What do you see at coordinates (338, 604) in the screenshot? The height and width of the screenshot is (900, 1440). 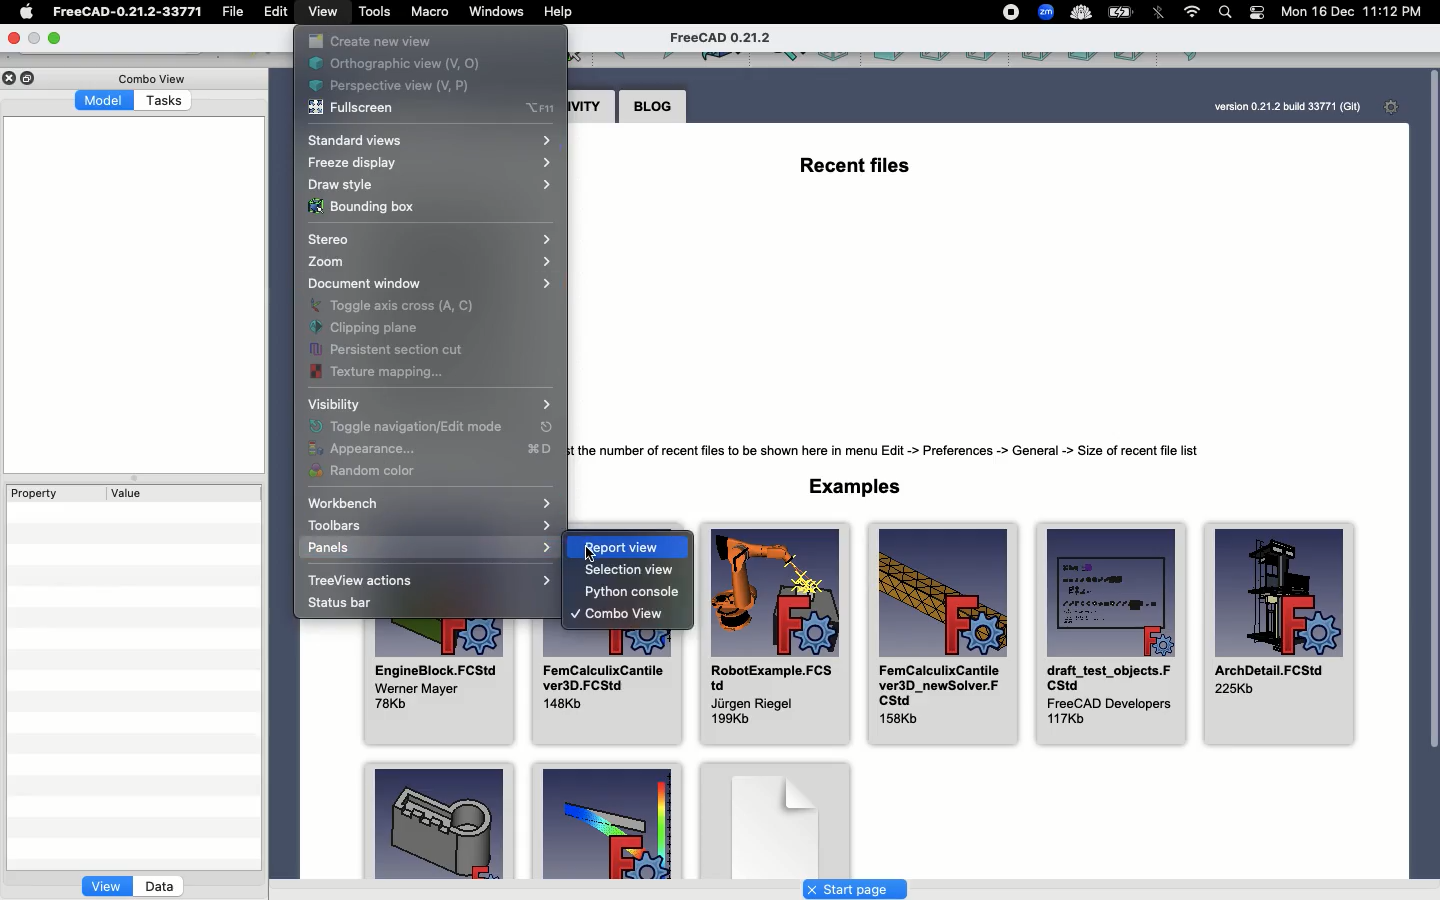 I see `Status bar` at bounding box center [338, 604].